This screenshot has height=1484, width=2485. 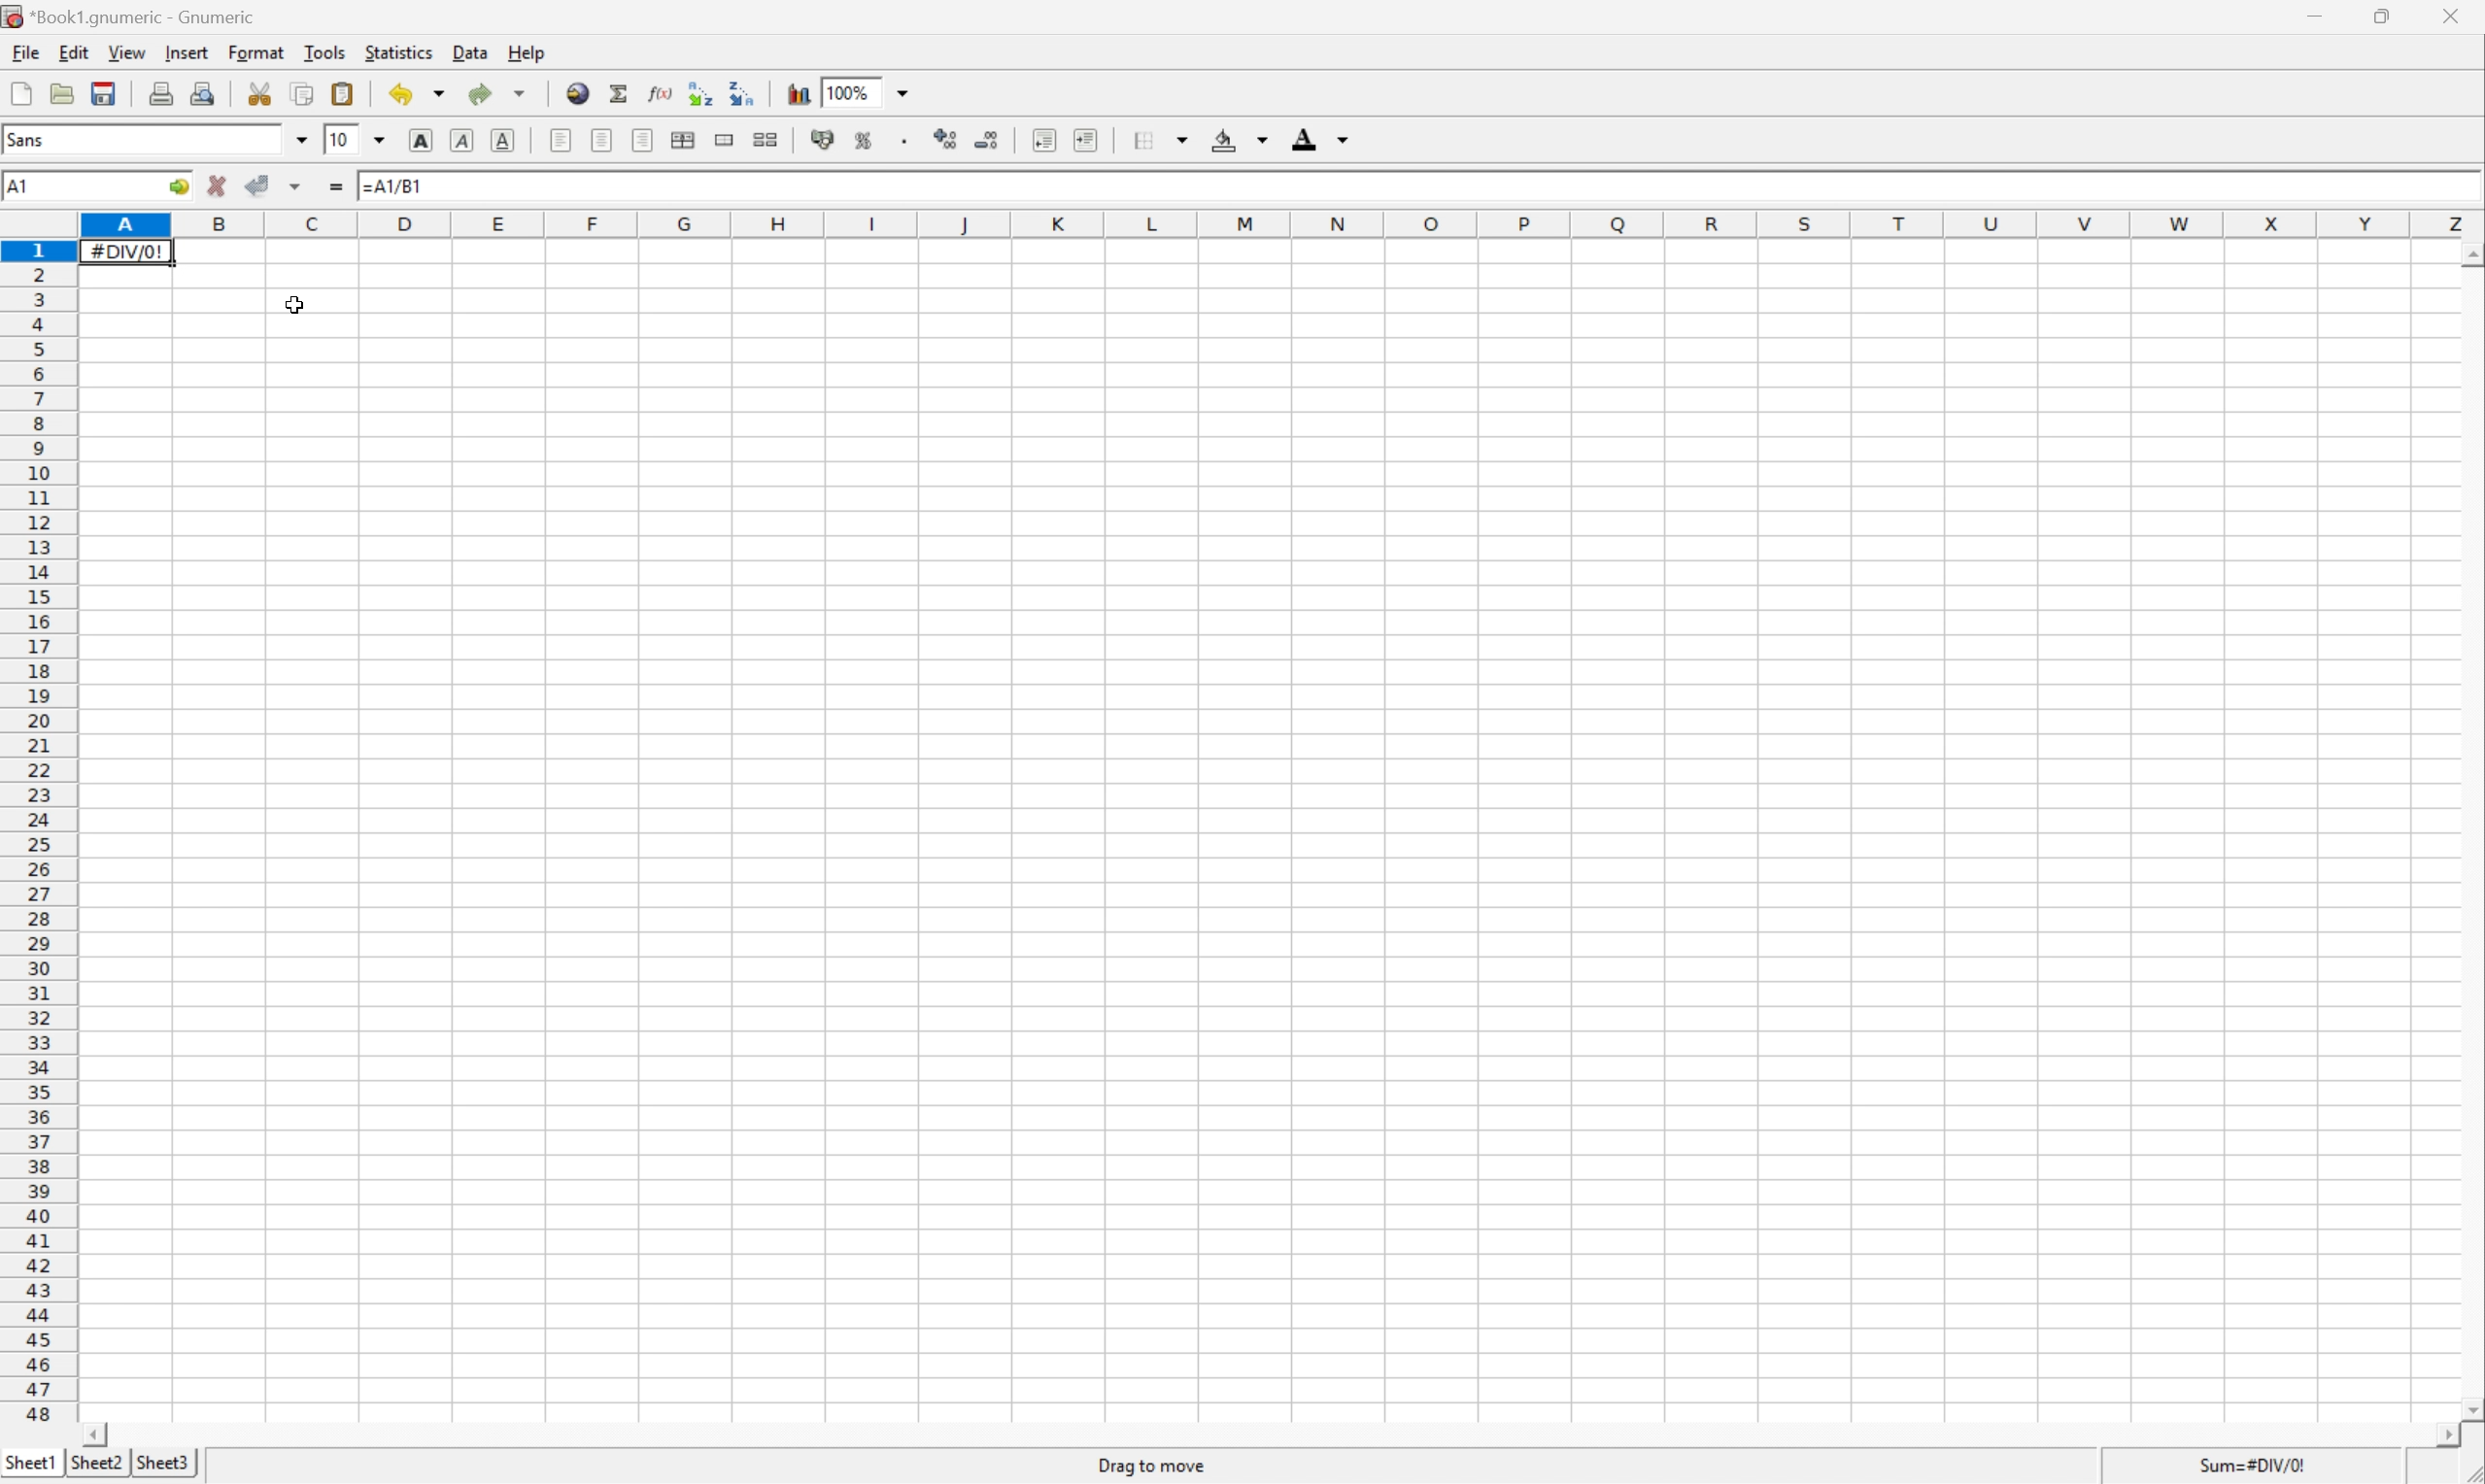 What do you see at coordinates (298, 307) in the screenshot?
I see `Cursor` at bounding box center [298, 307].